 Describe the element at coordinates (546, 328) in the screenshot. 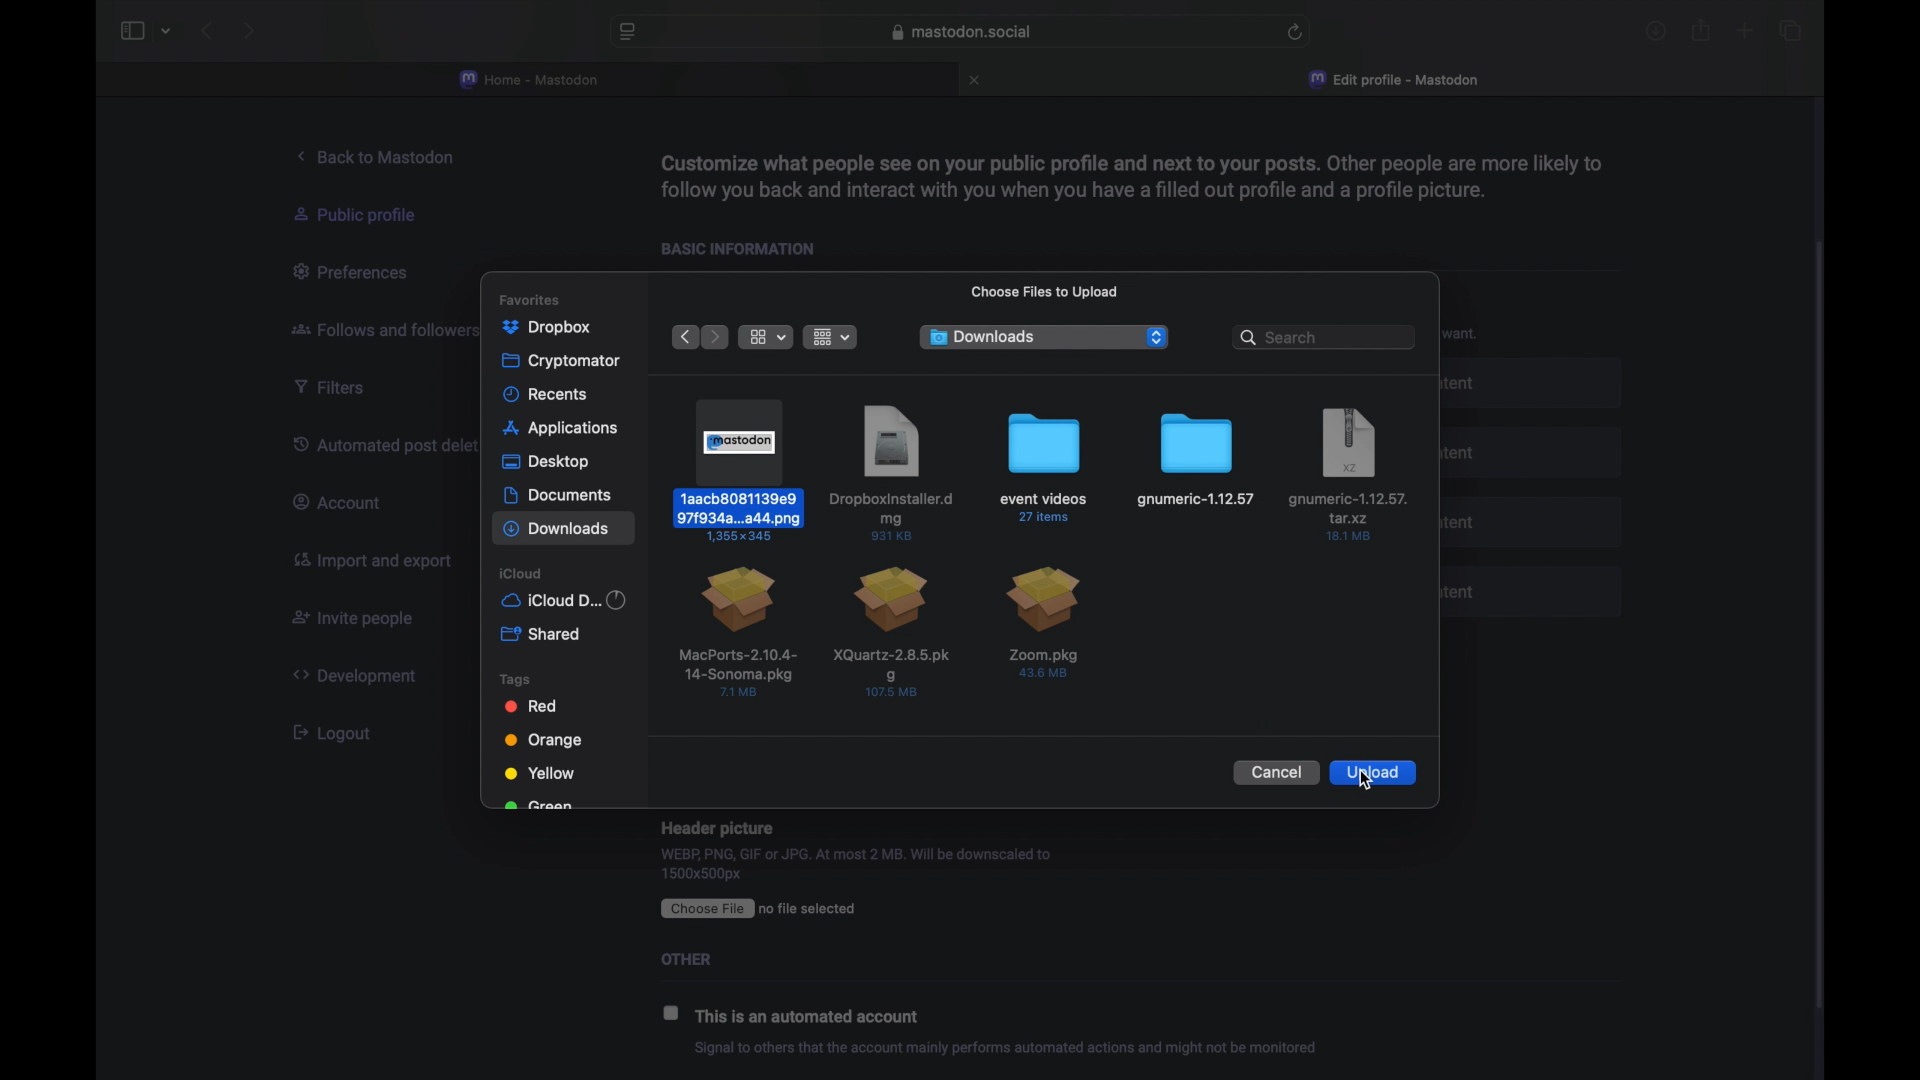

I see `dropbox` at that location.